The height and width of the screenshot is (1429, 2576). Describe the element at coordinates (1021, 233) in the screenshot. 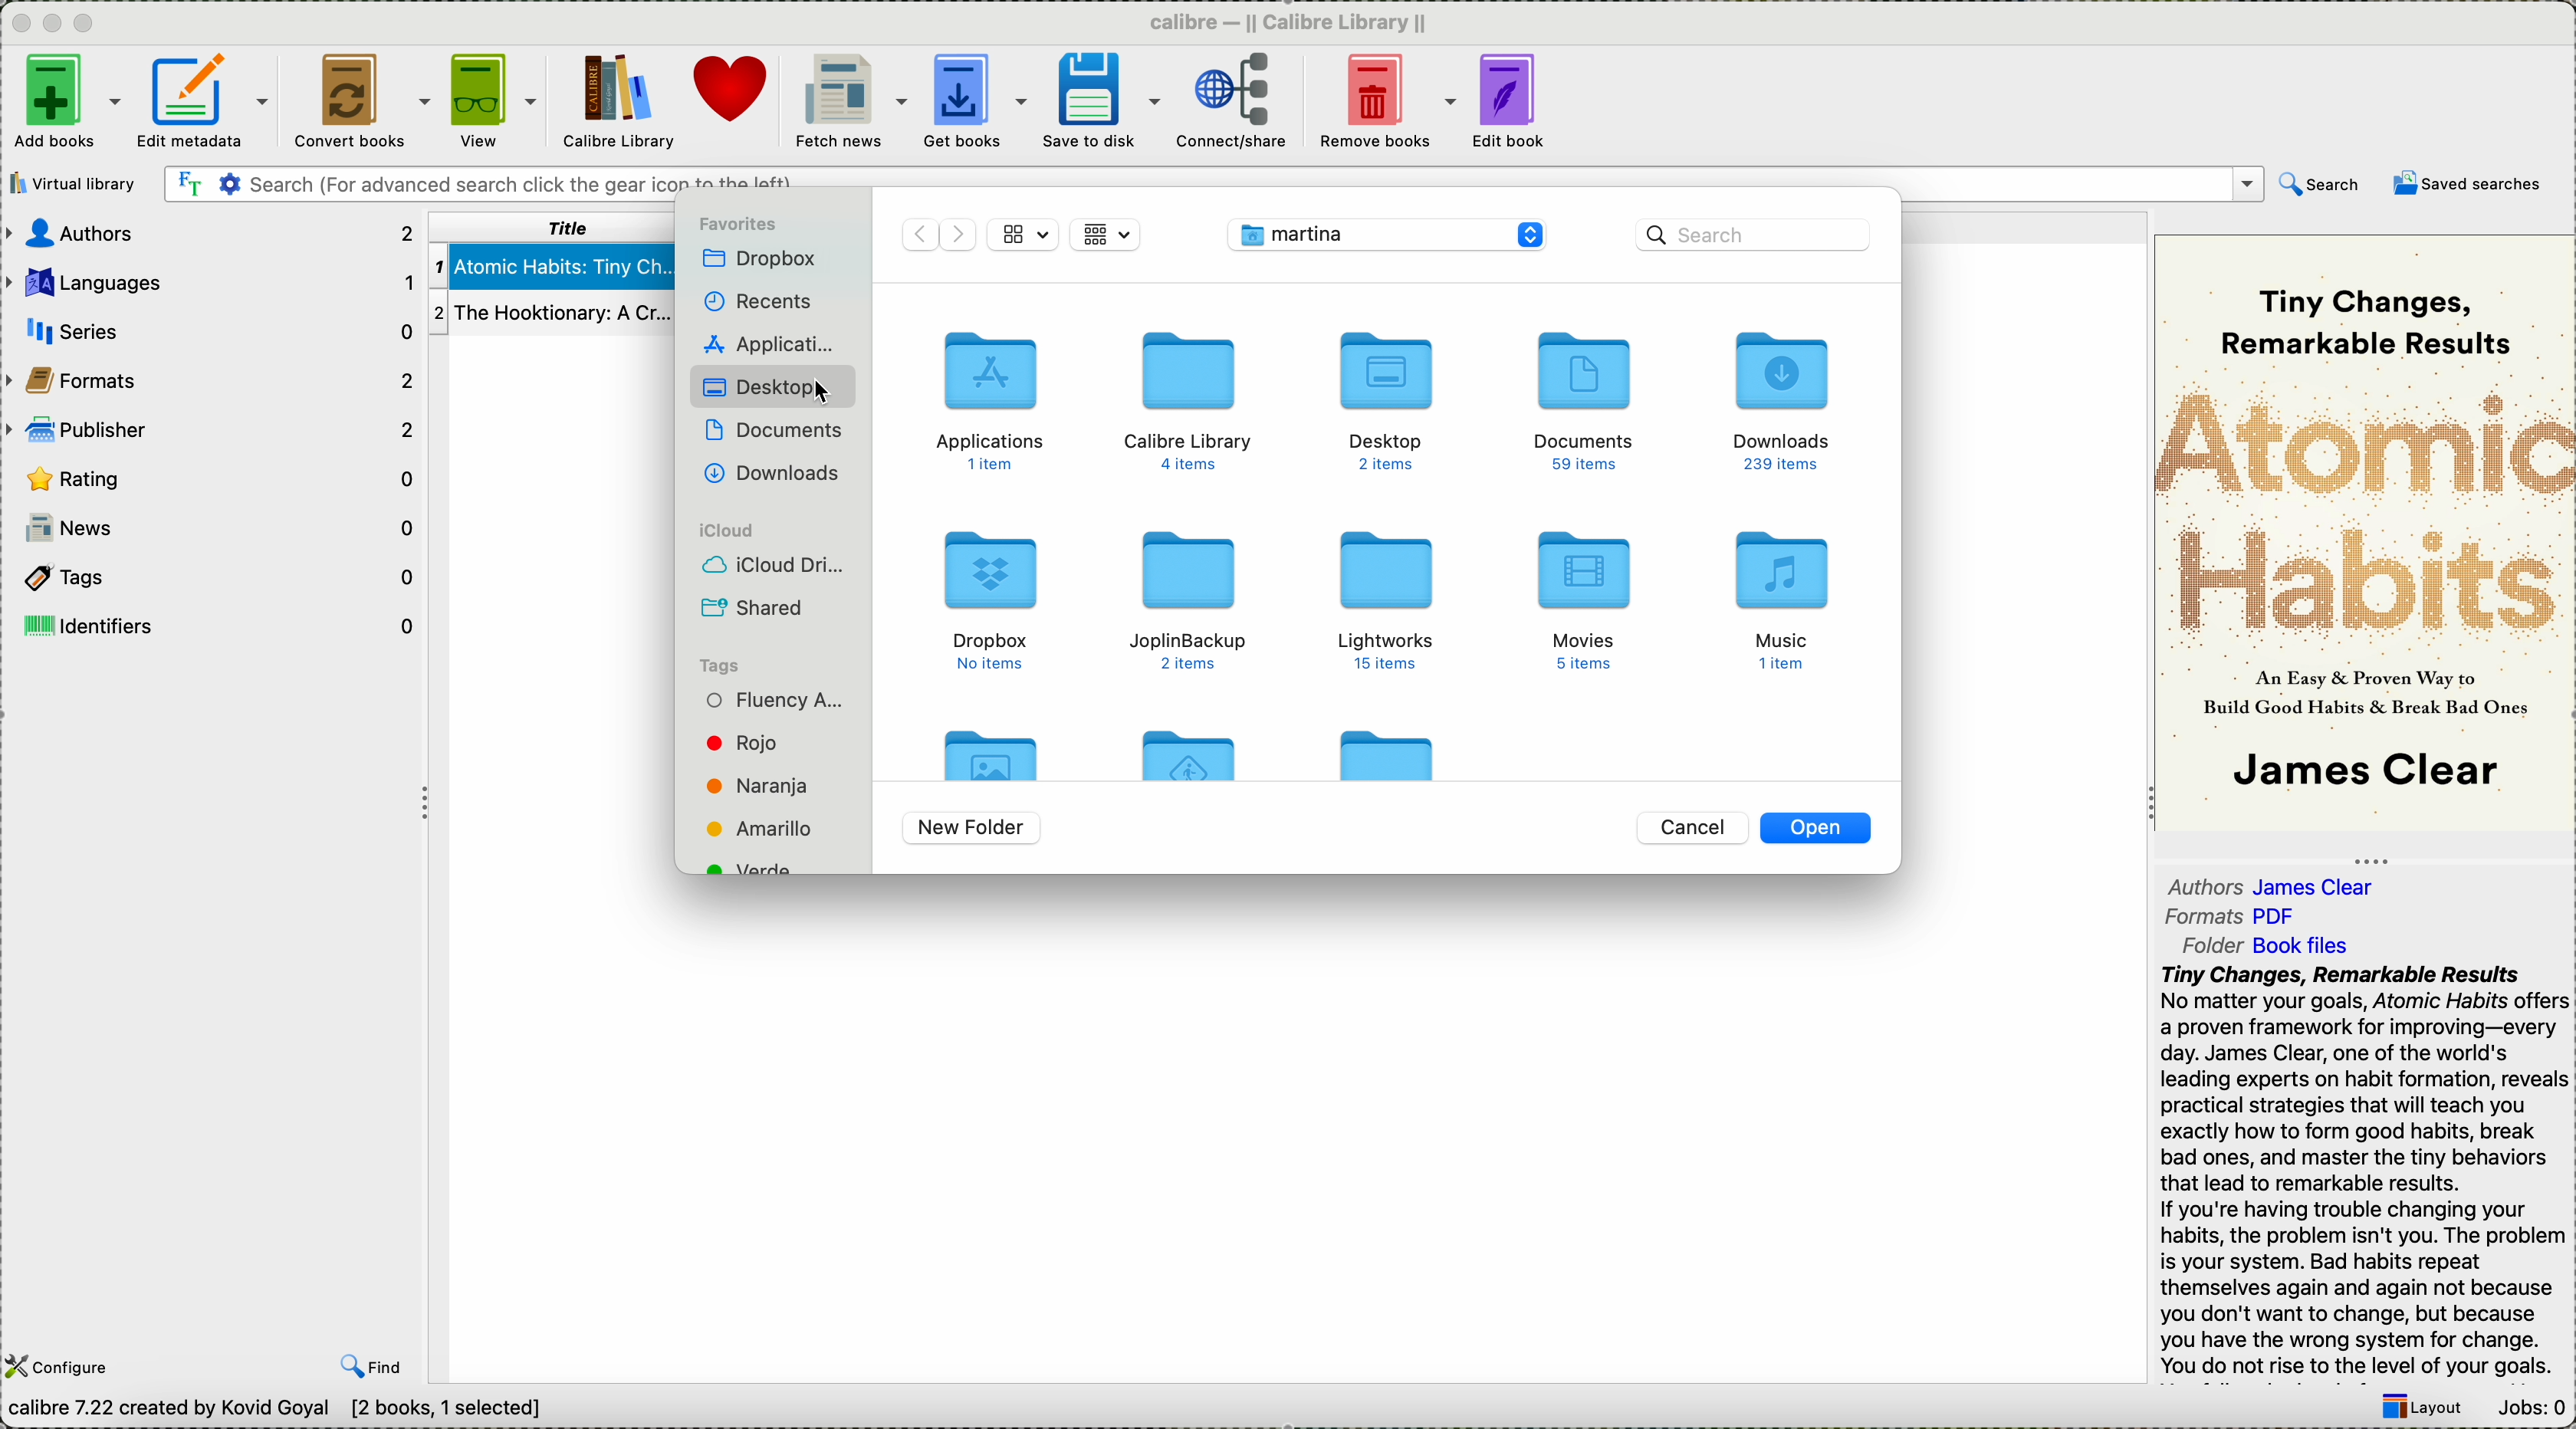

I see `icon` at that location.